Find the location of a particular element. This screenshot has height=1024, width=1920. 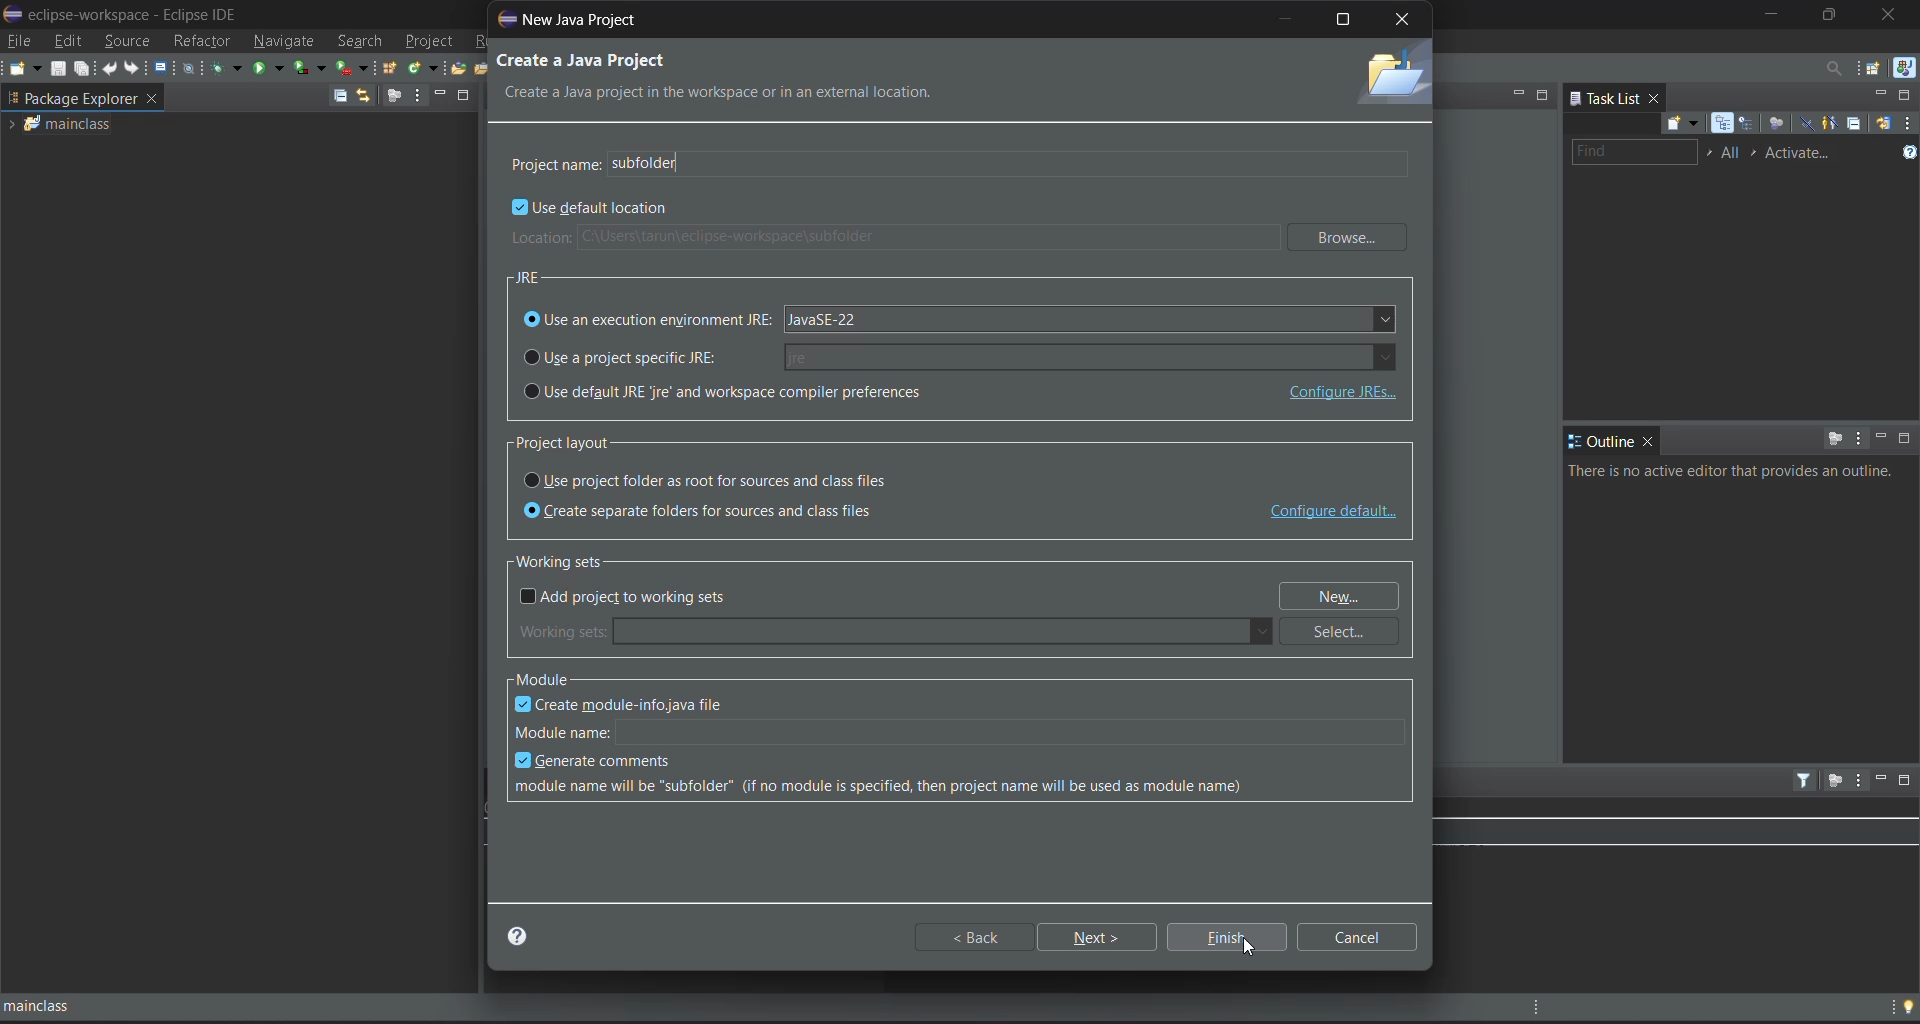

maximize is located at coordinates (1908, 781).